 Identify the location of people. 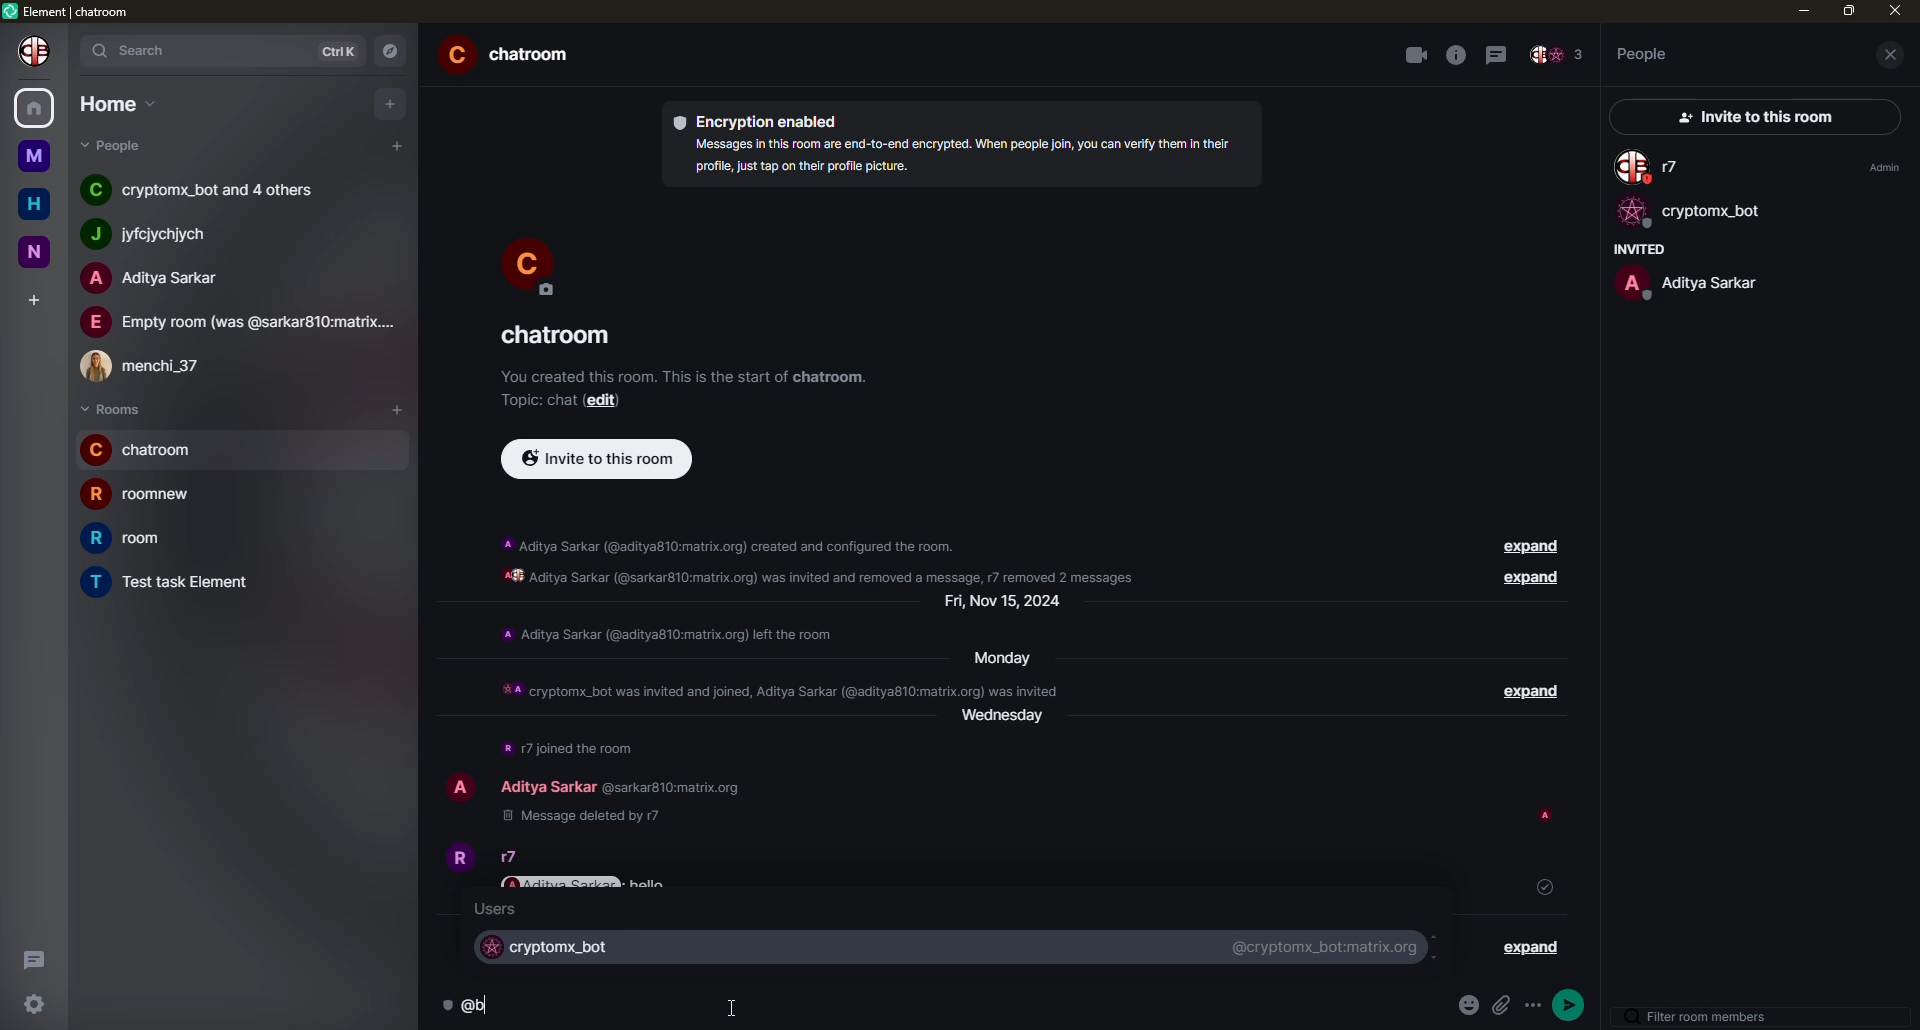
(1687, 282).